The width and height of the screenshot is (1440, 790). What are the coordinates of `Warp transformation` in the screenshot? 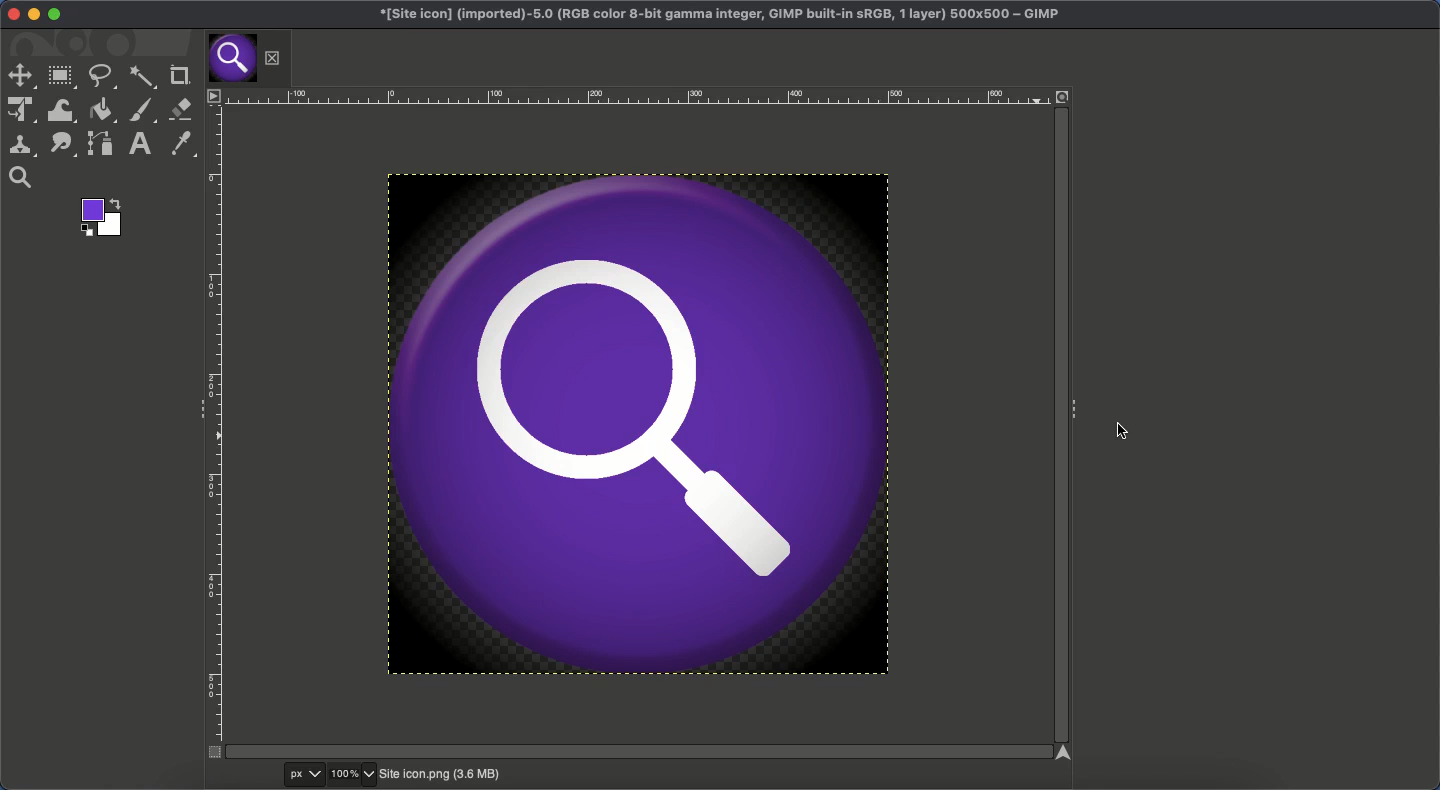 It's located at (62, 110).